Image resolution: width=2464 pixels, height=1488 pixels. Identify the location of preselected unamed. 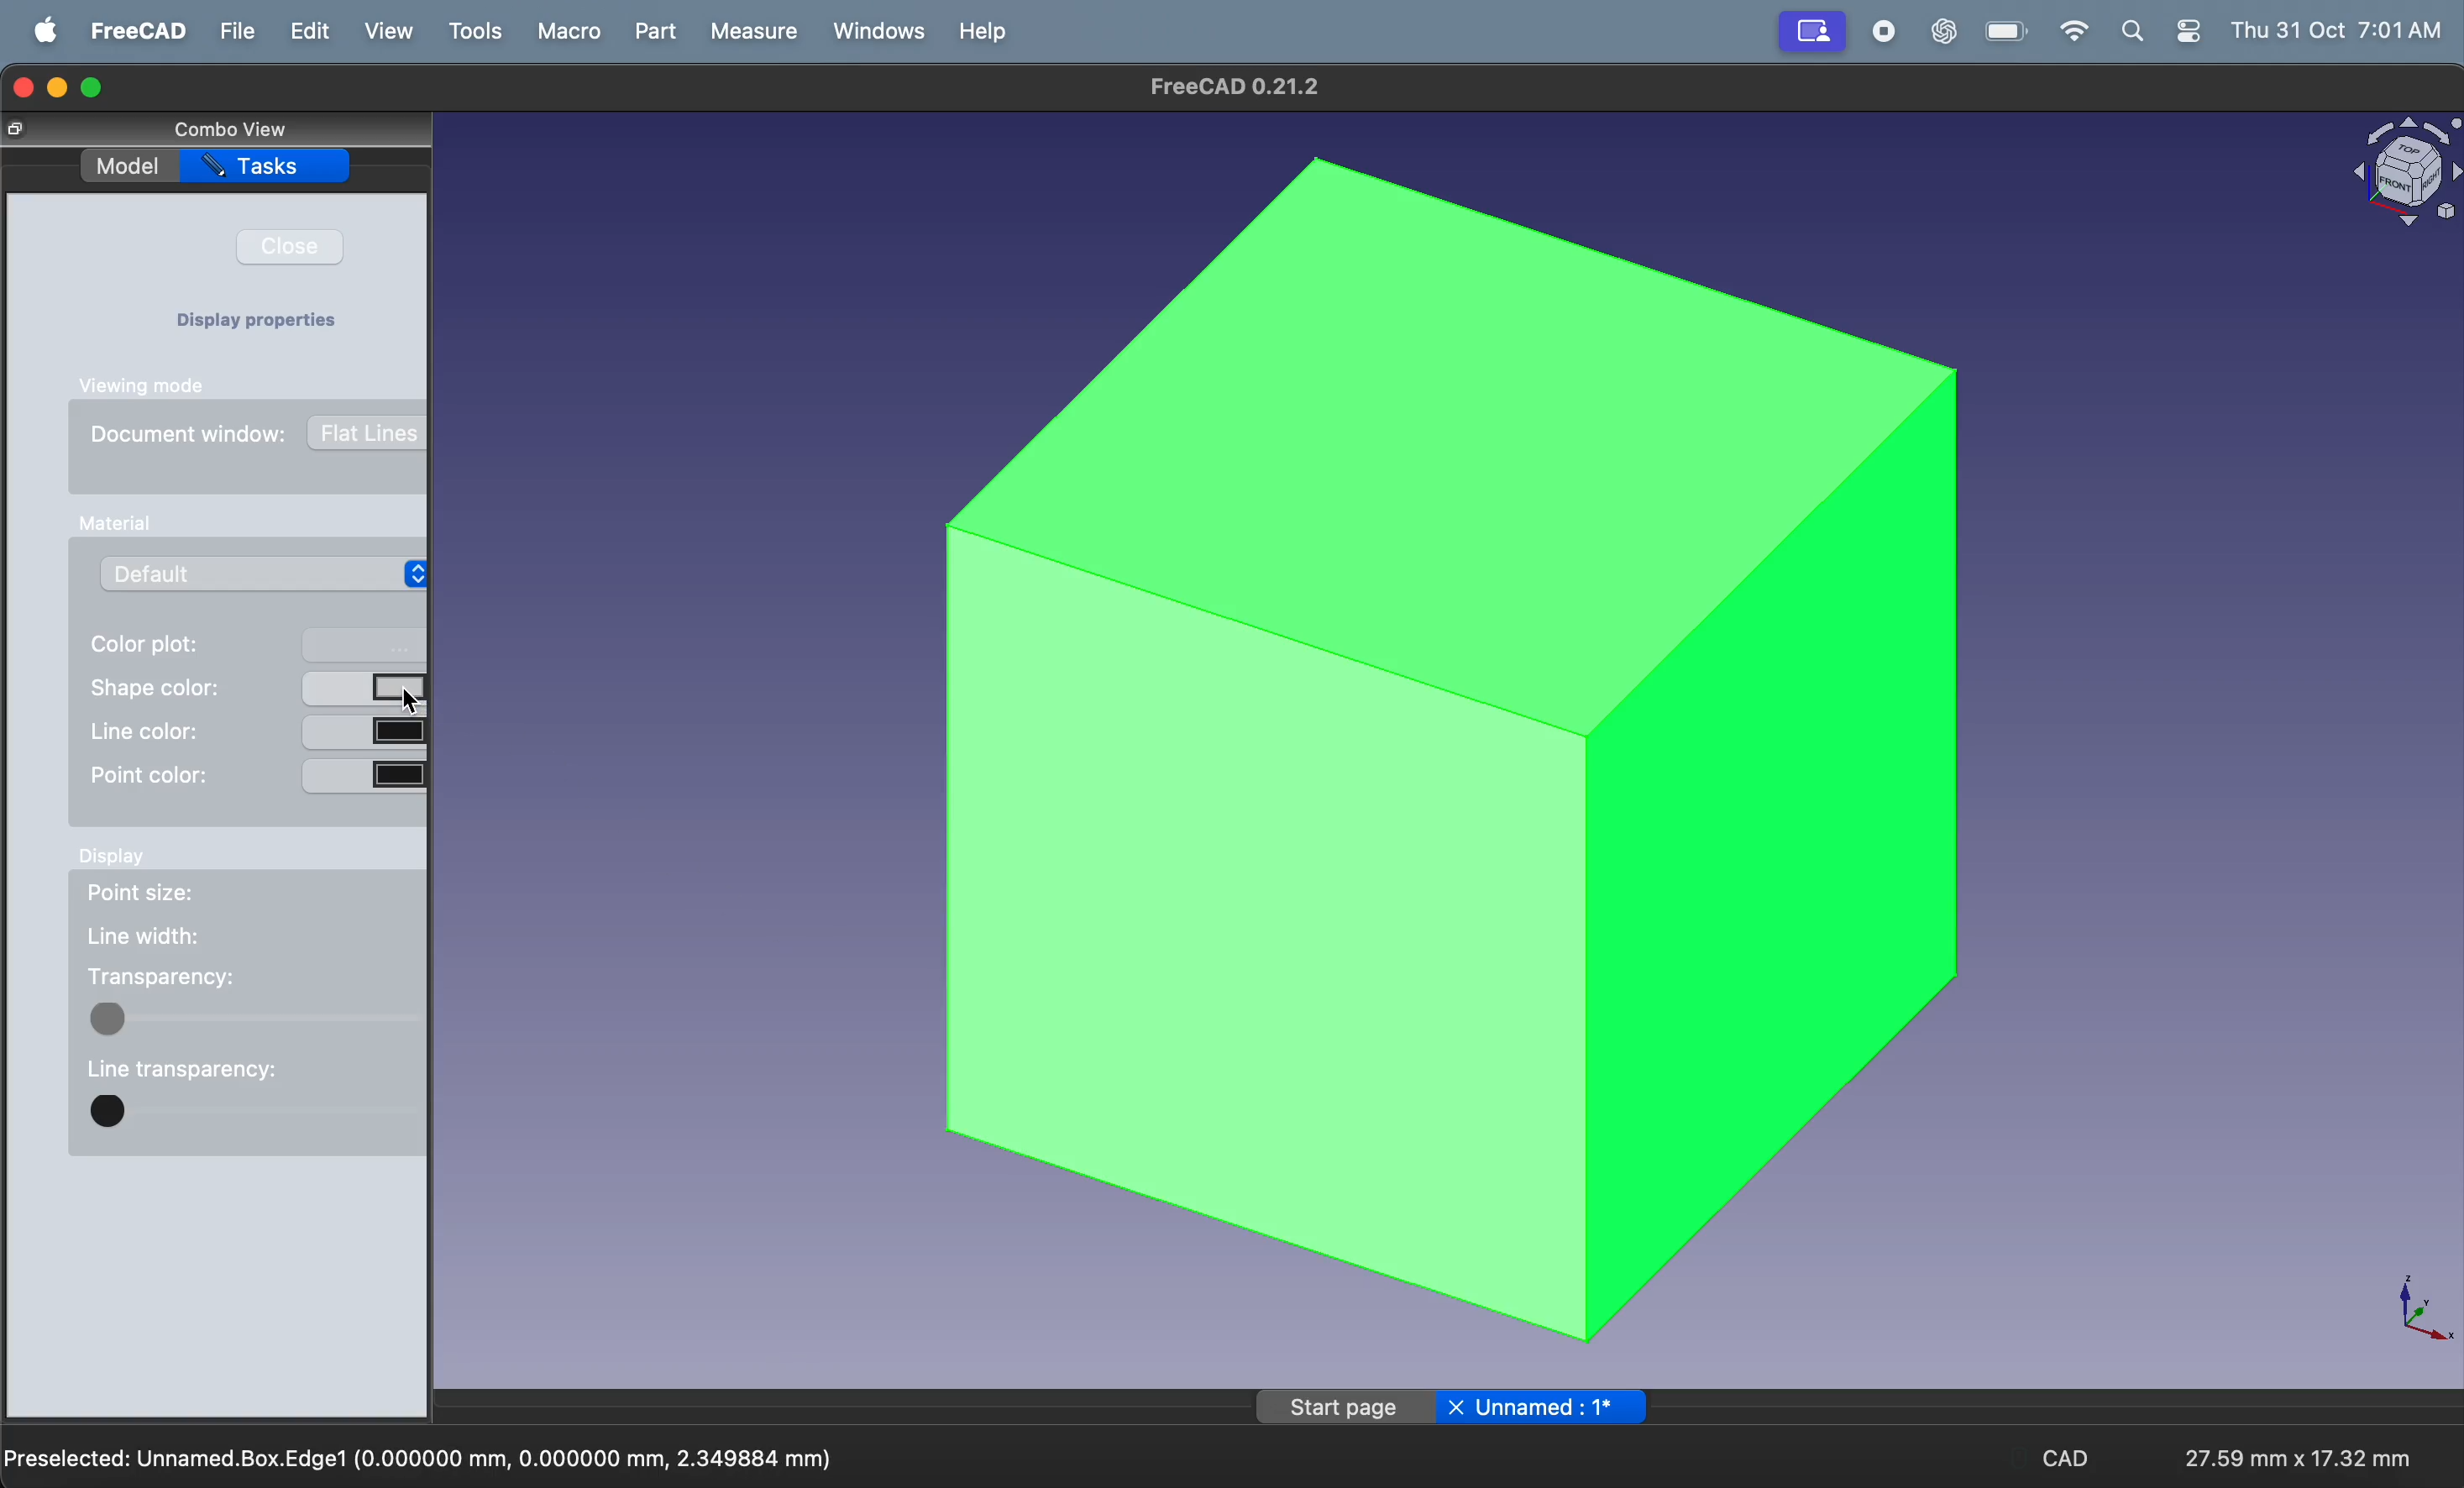
(422, 1455).